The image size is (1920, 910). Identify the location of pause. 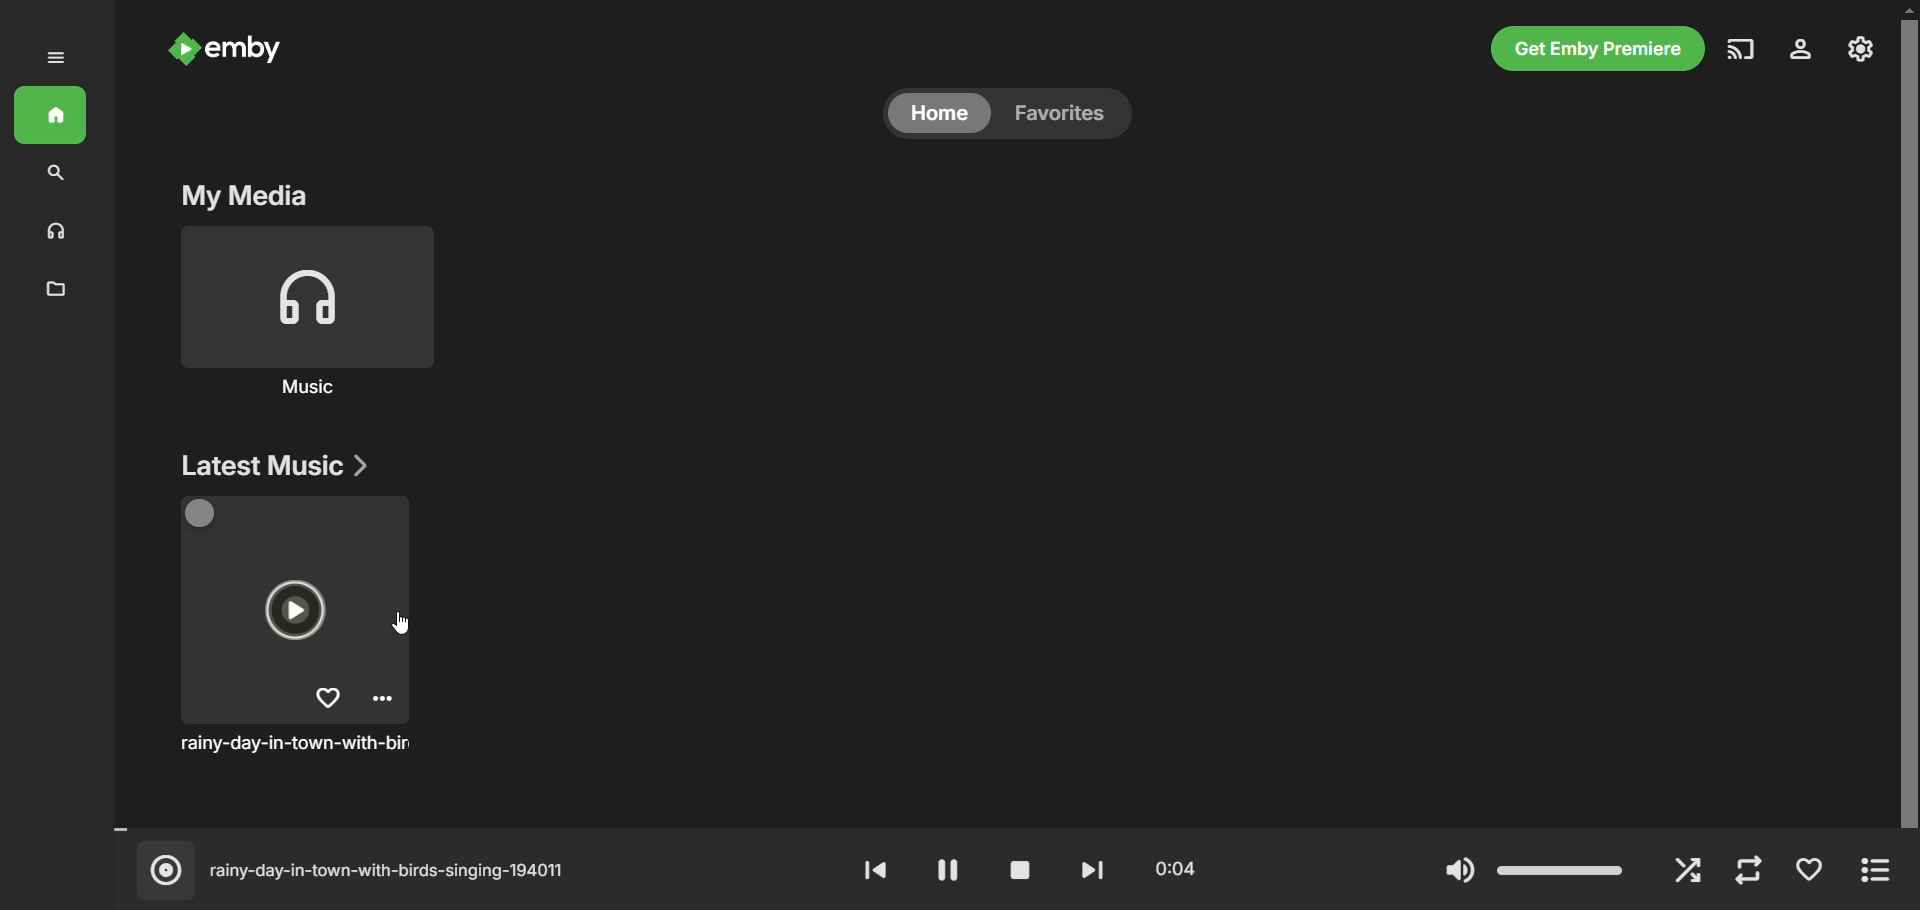
(1021, 871).